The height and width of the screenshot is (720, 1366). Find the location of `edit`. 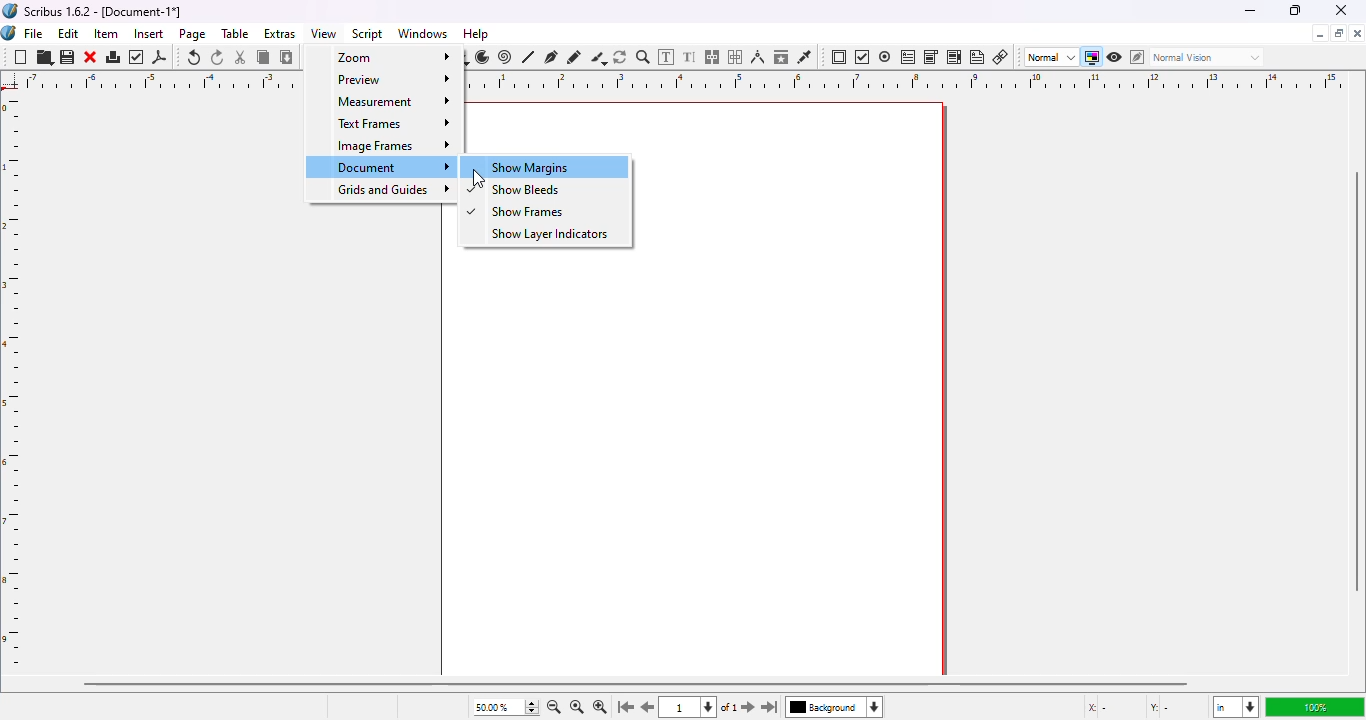

edit is located at coordinates (68, 33).